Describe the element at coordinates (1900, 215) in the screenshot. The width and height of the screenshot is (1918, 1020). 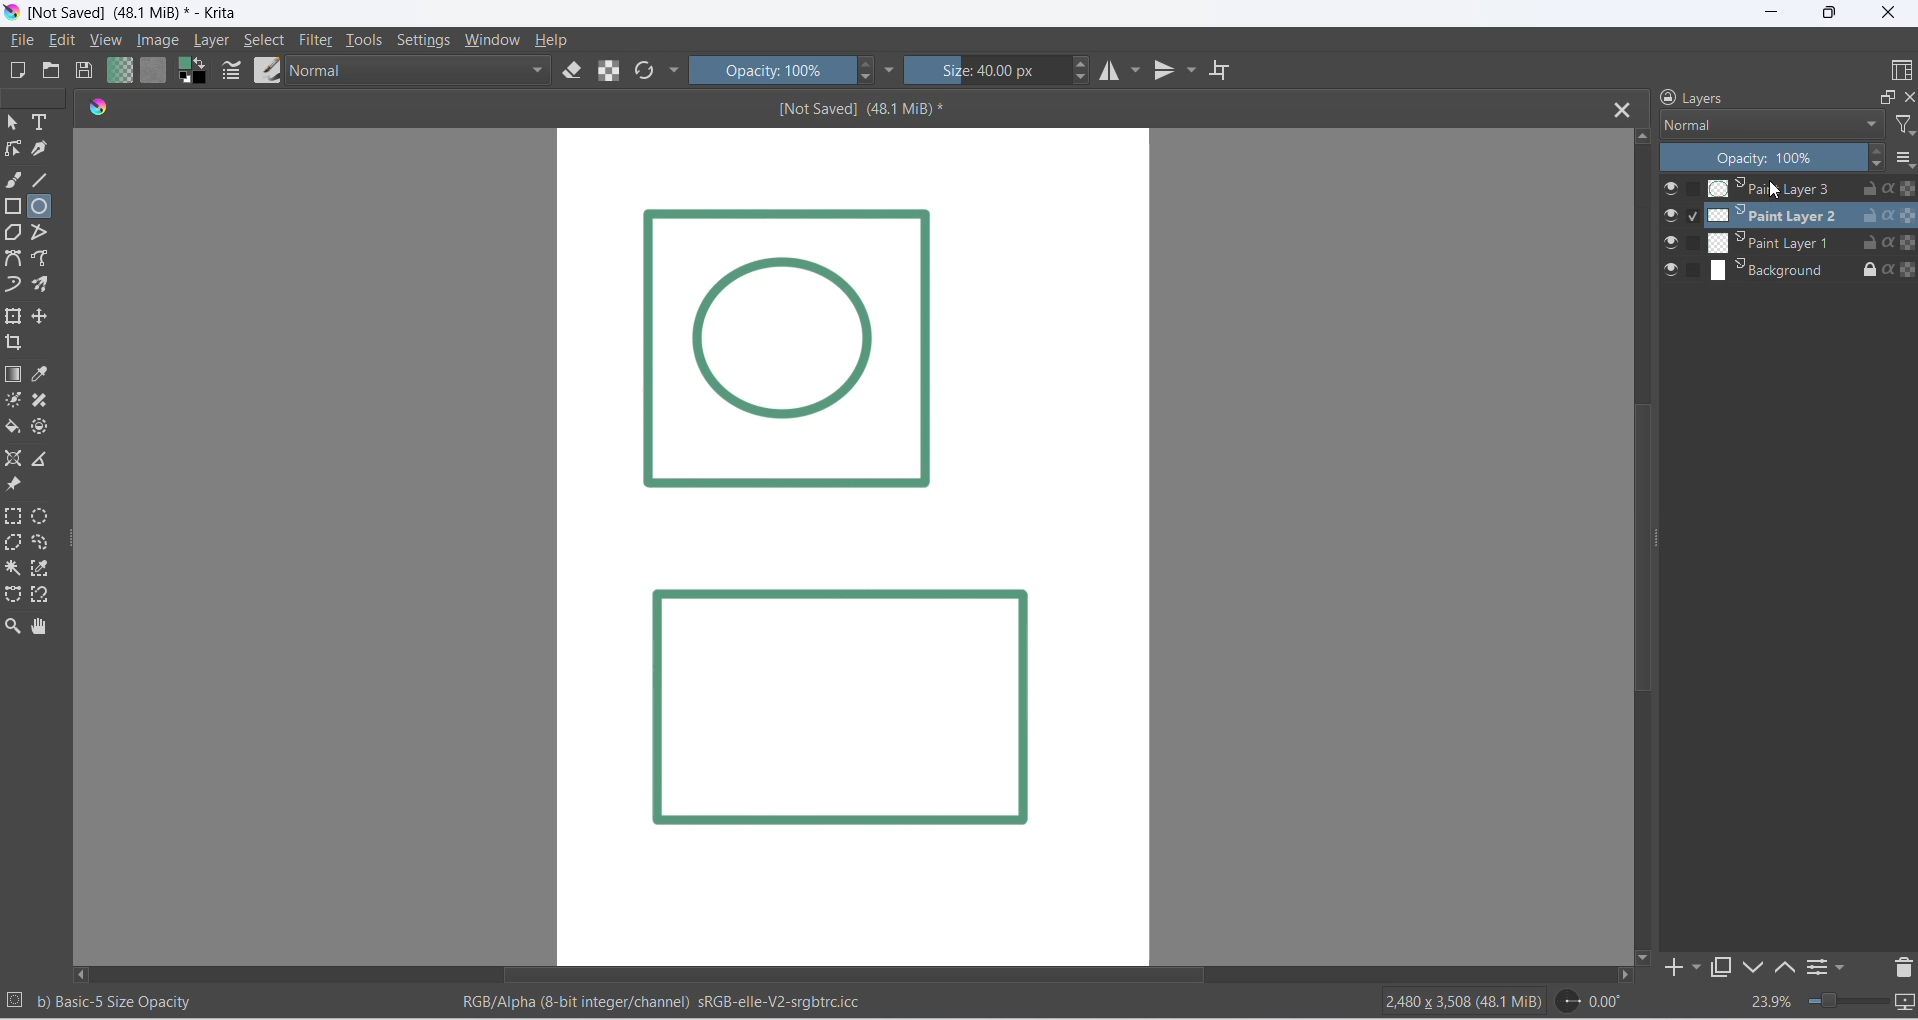
I see `Preserver alpha` at that location.